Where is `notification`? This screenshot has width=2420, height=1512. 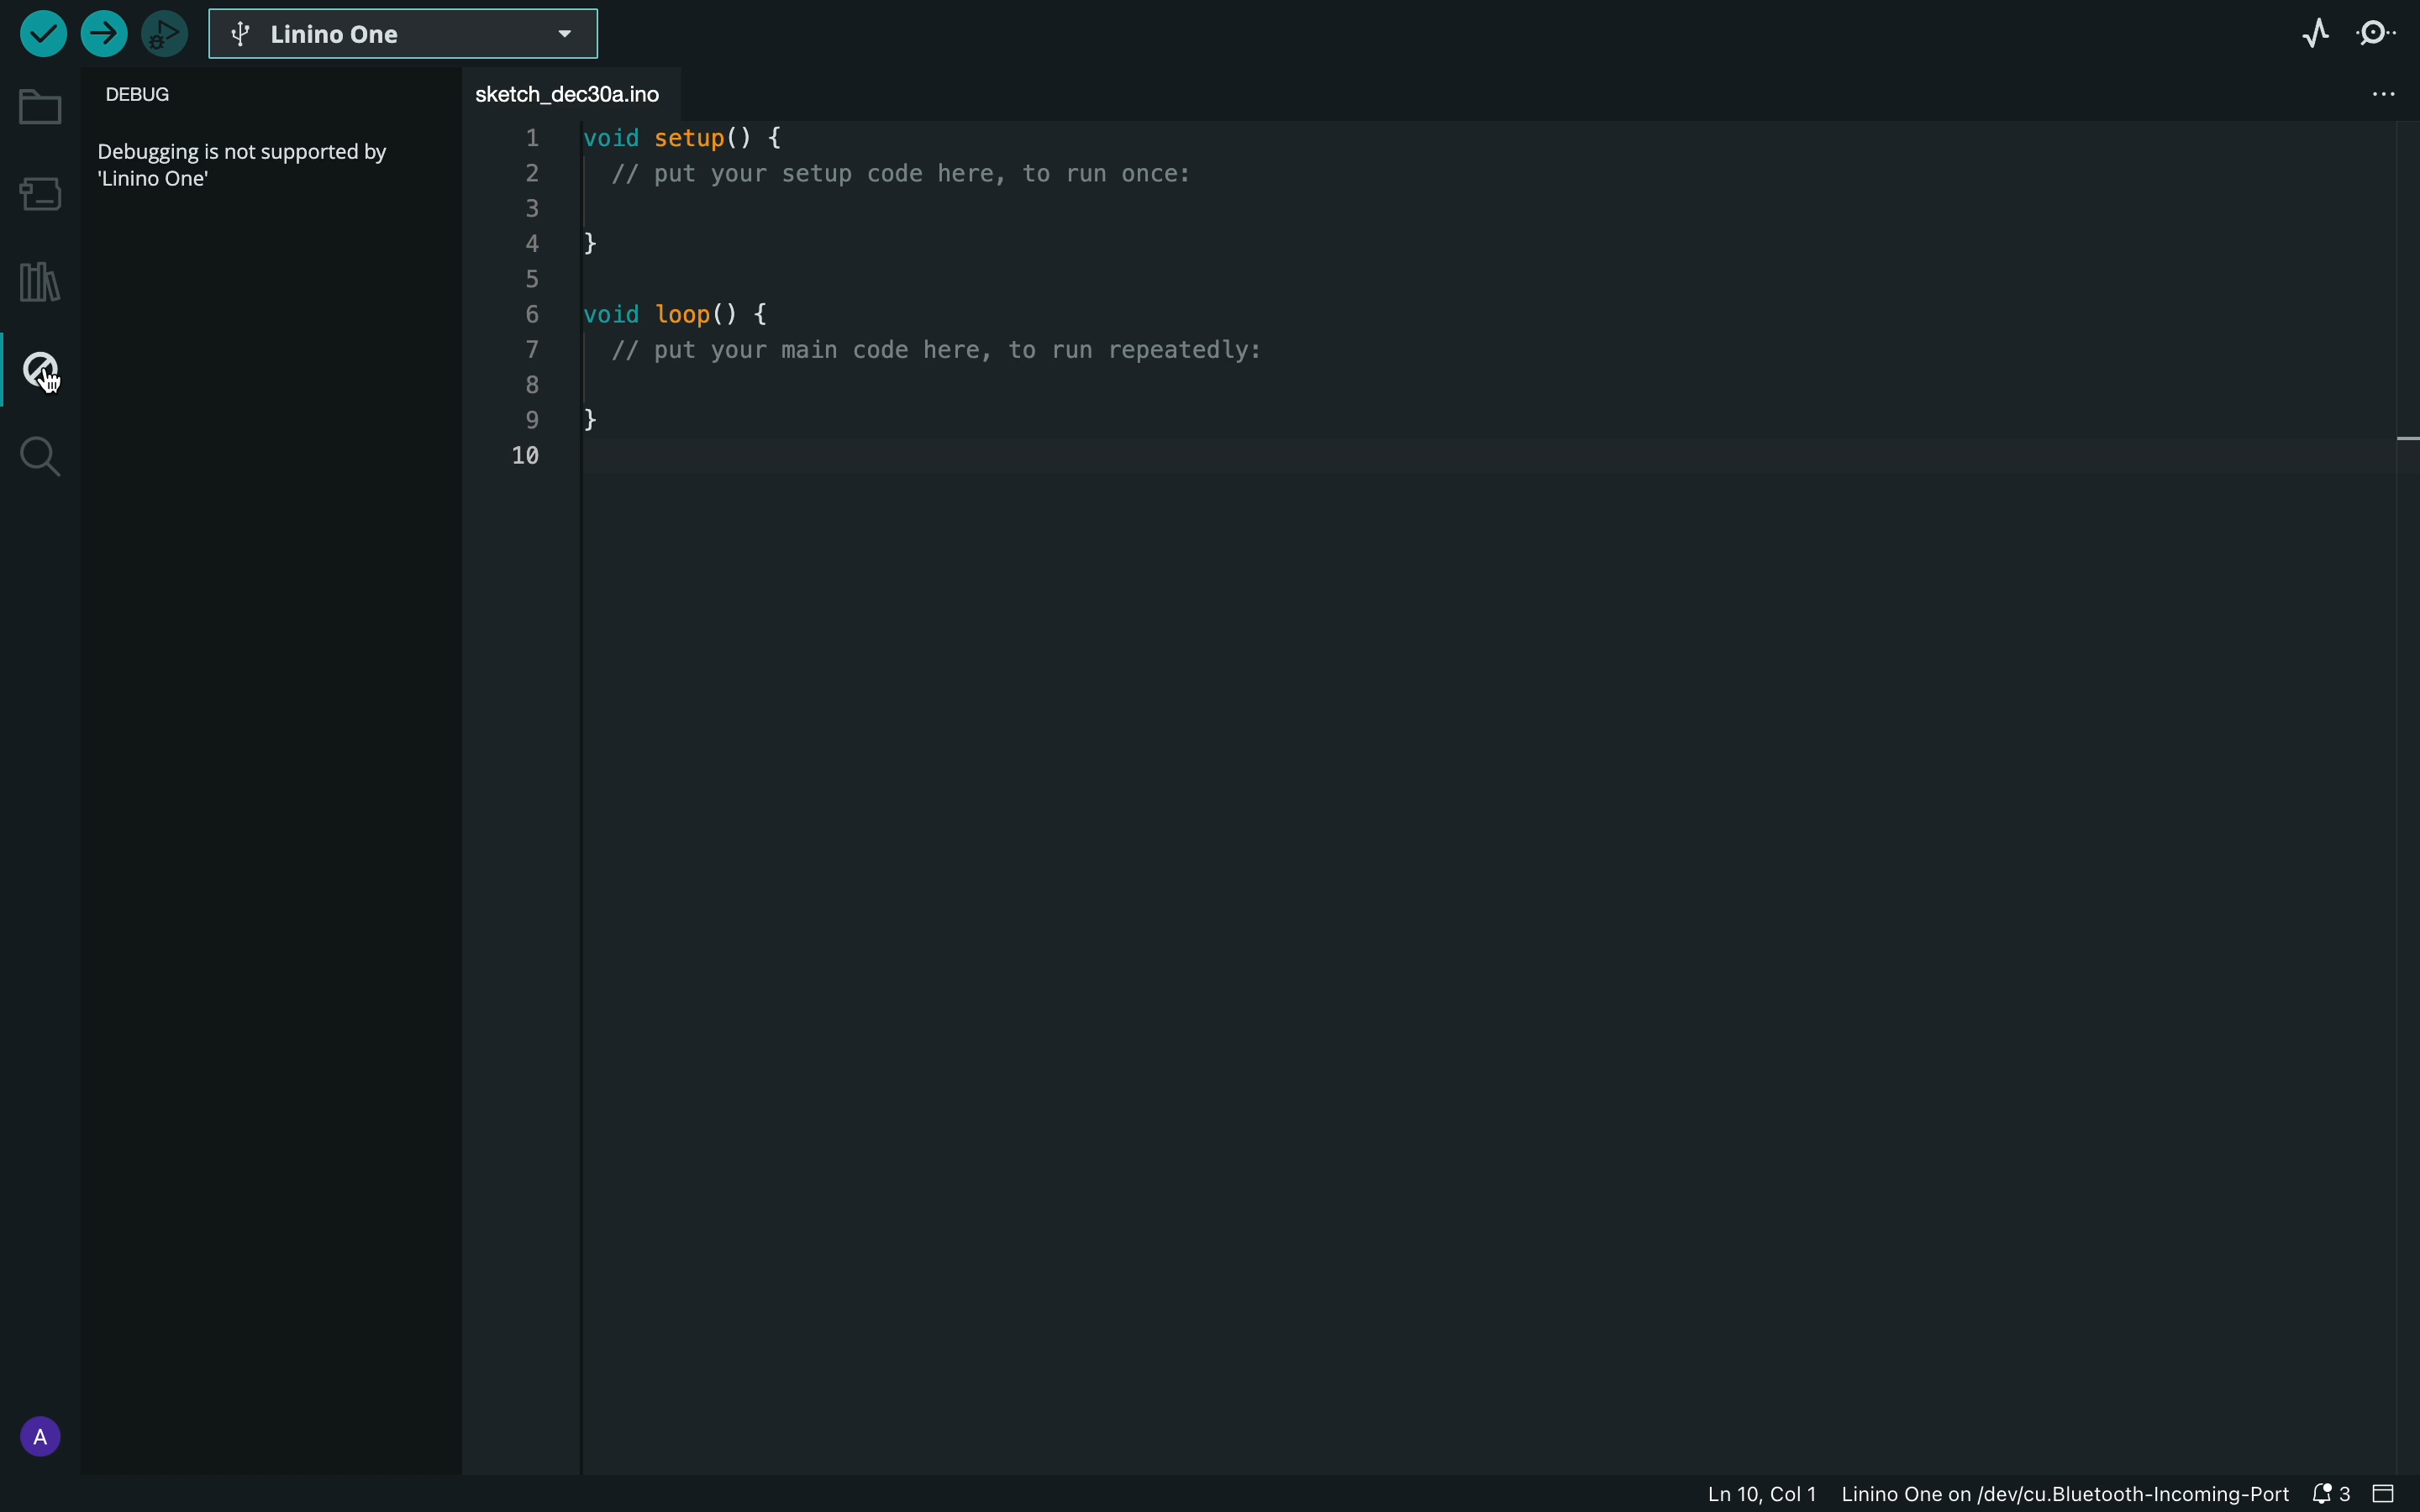 notification is located at coordinates (2331, 1495).